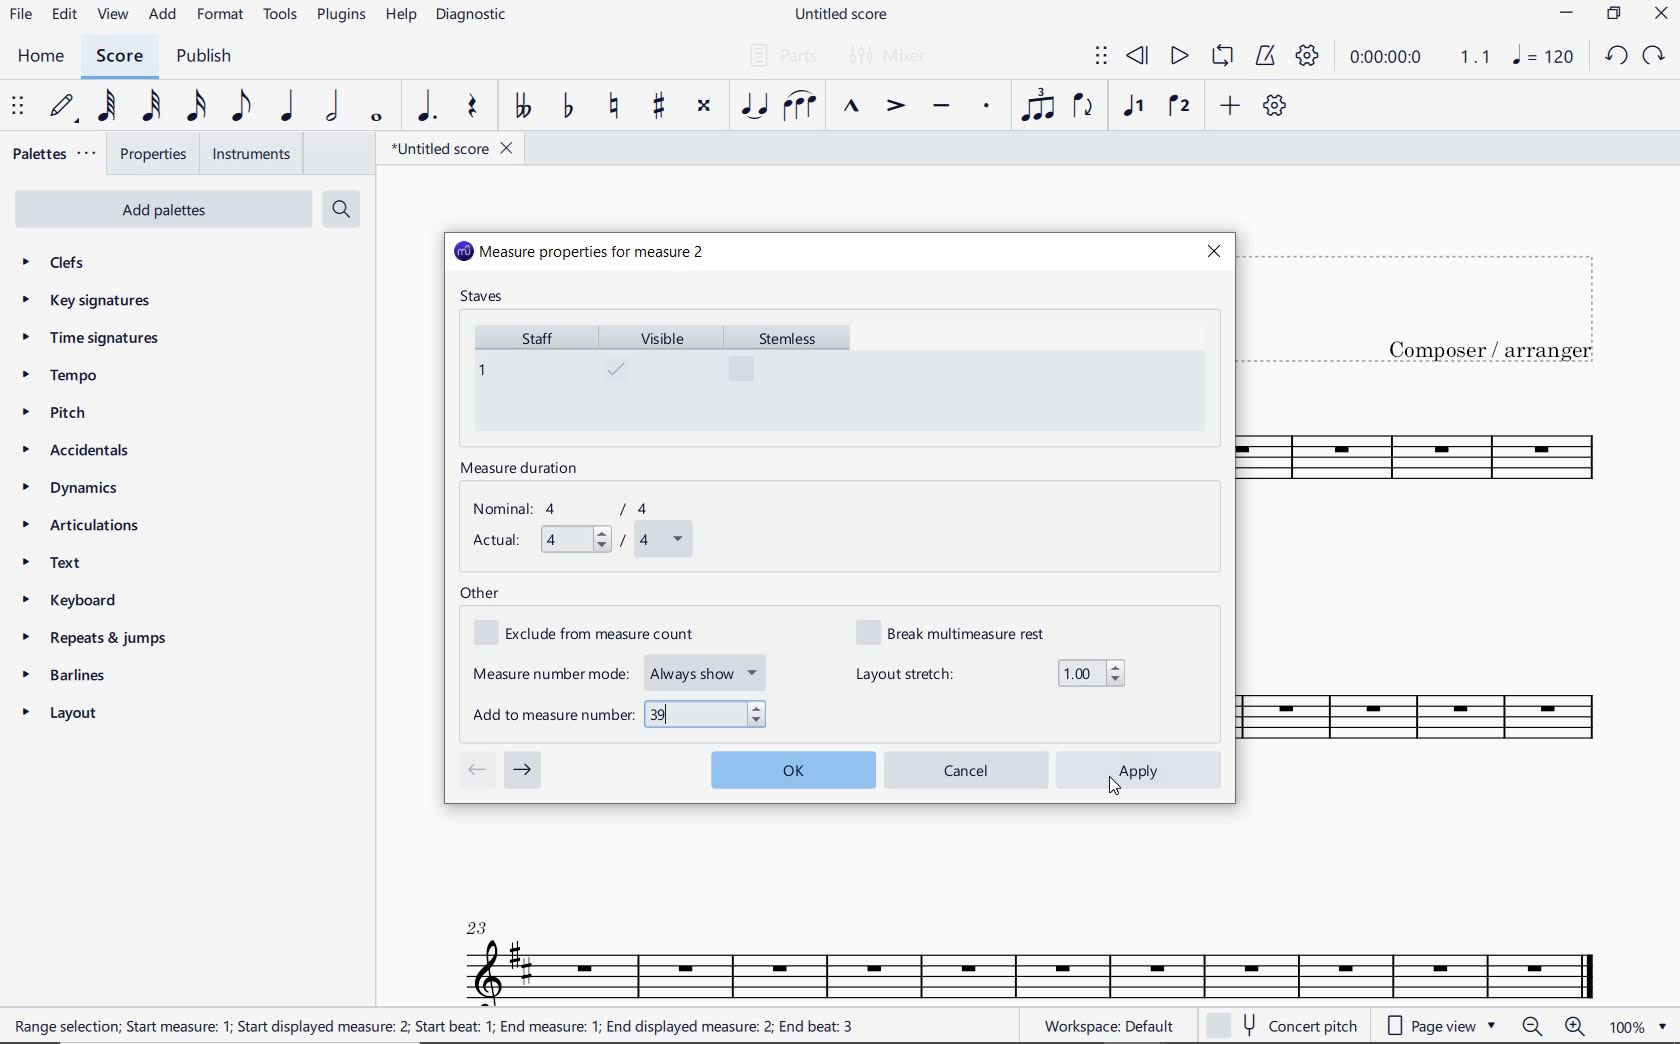 Image resolution: width=1680 pixels, height=1044 pixels. I want to click on REPEATS & JUMPS, so click(95, 641).